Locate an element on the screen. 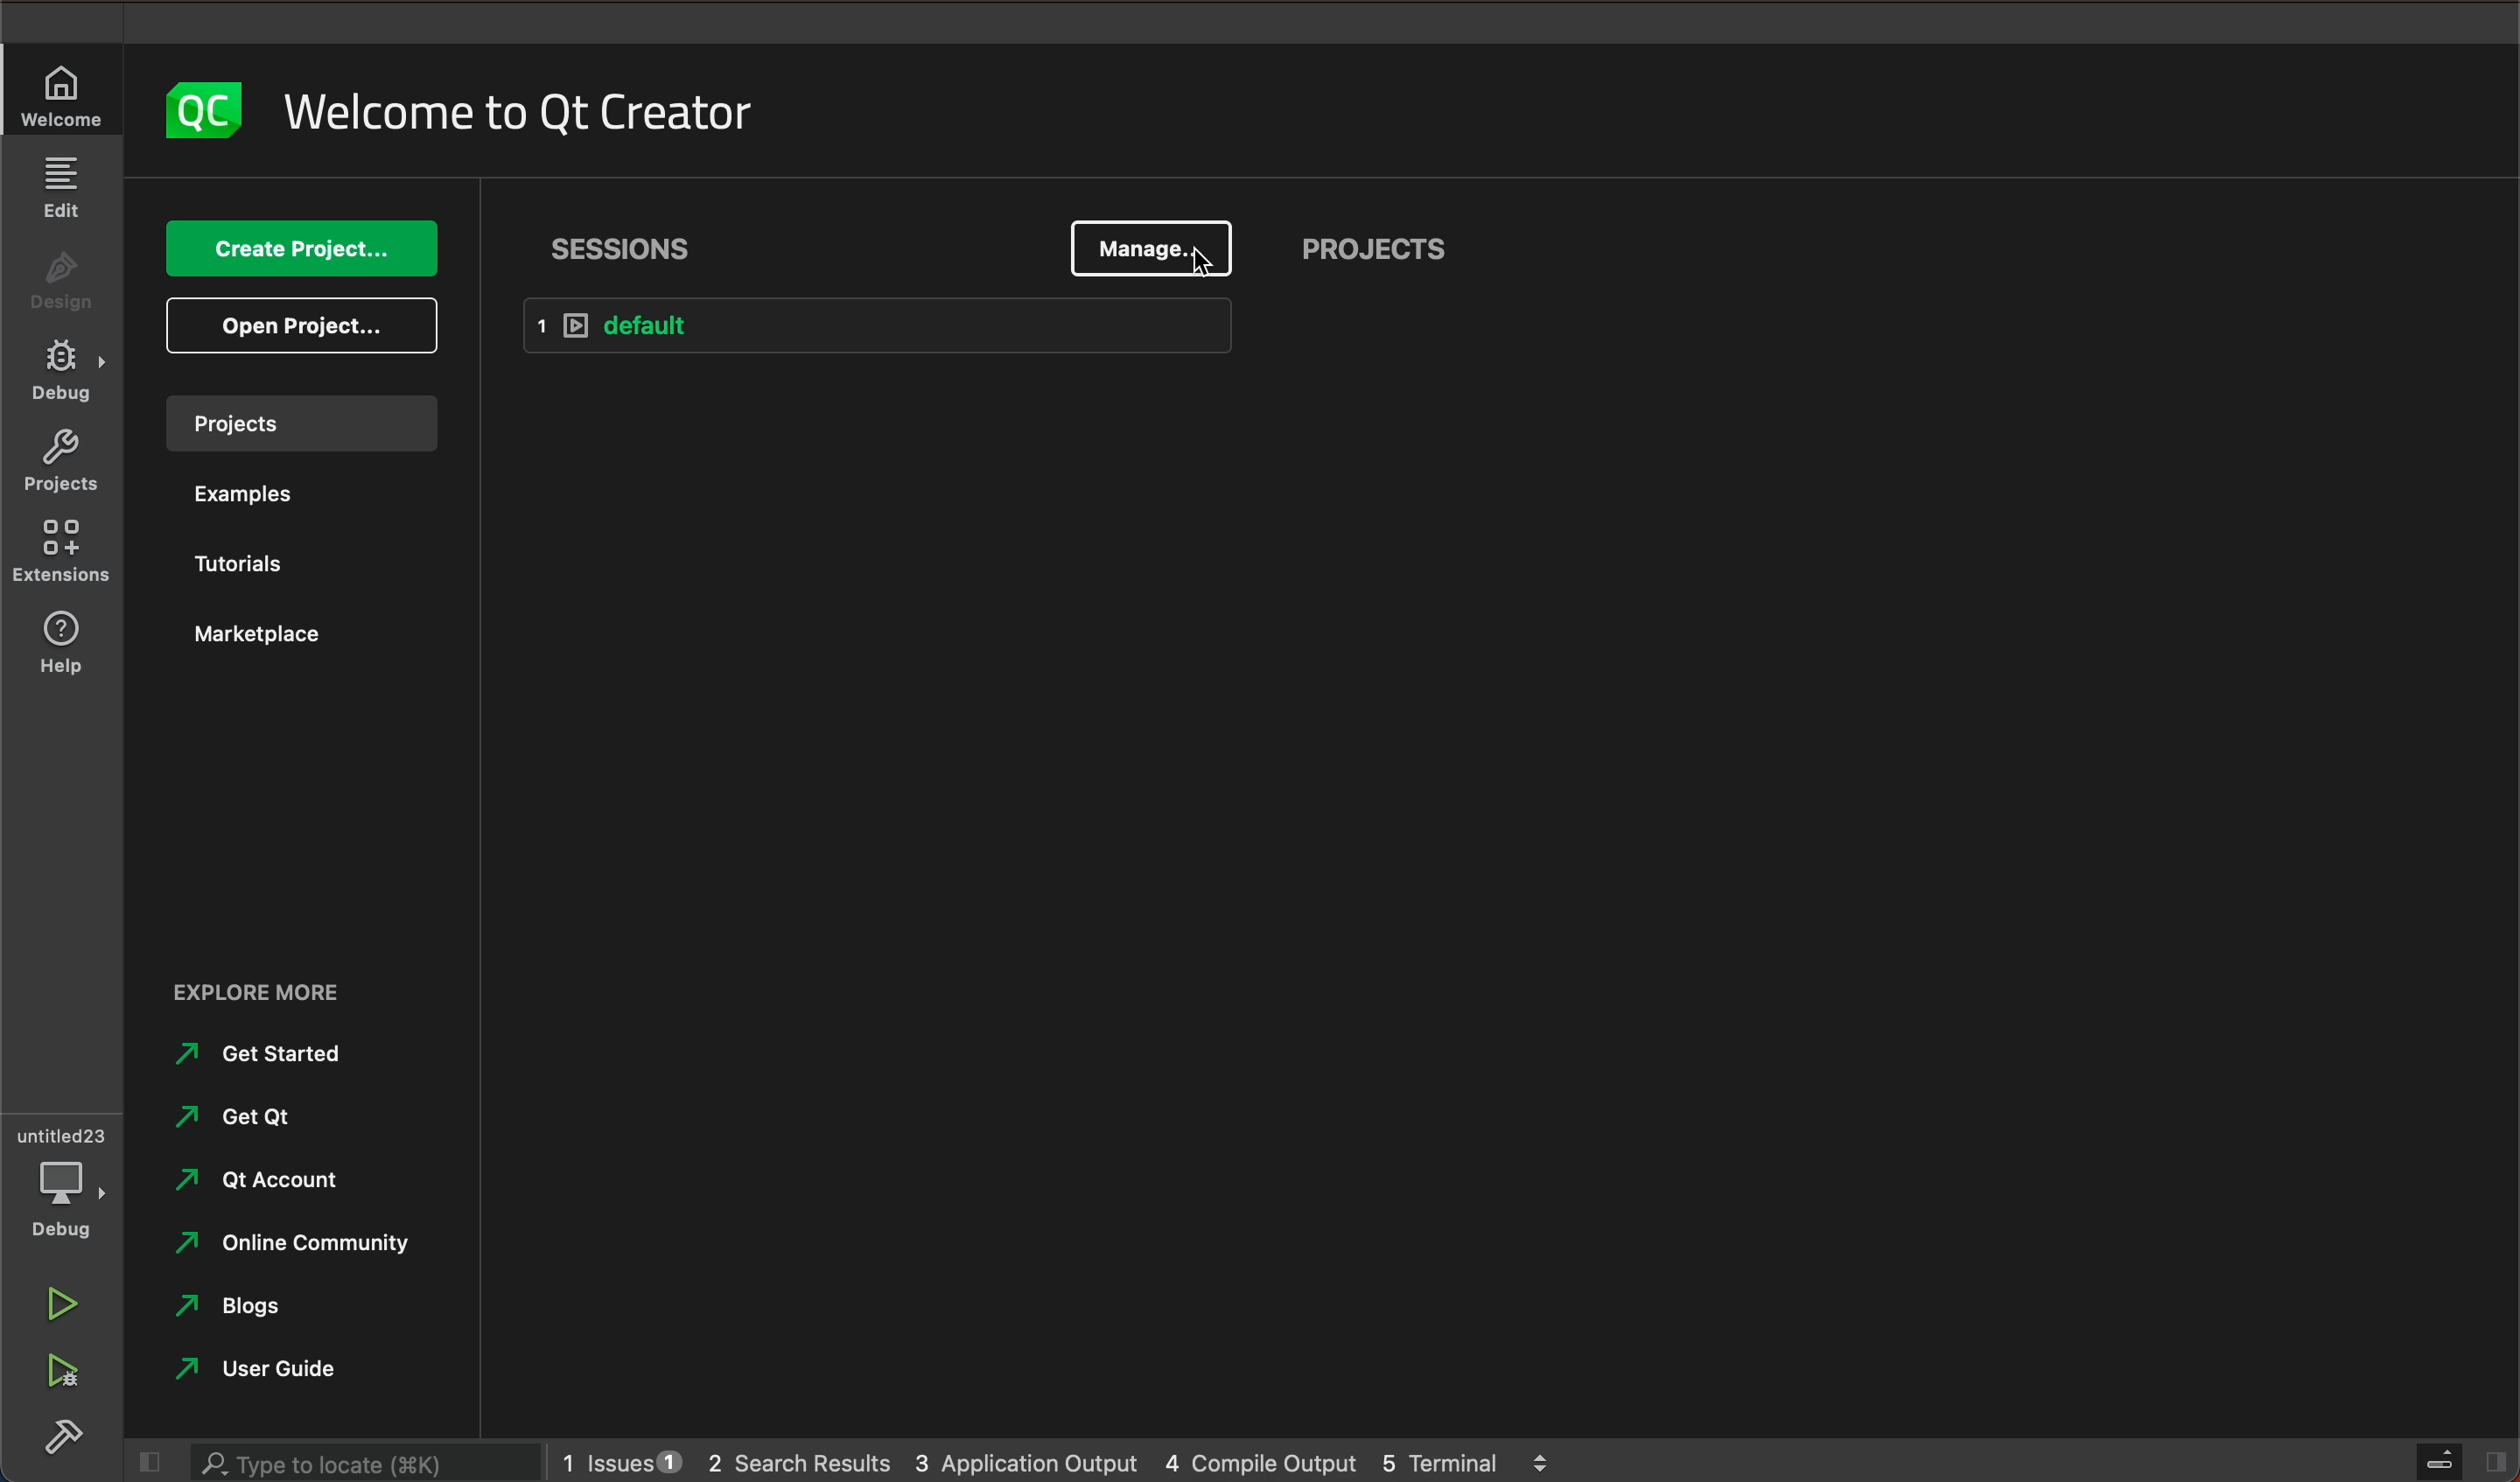 The image size is (2520, 1482). Extensions is located at coordinates (64, 553).